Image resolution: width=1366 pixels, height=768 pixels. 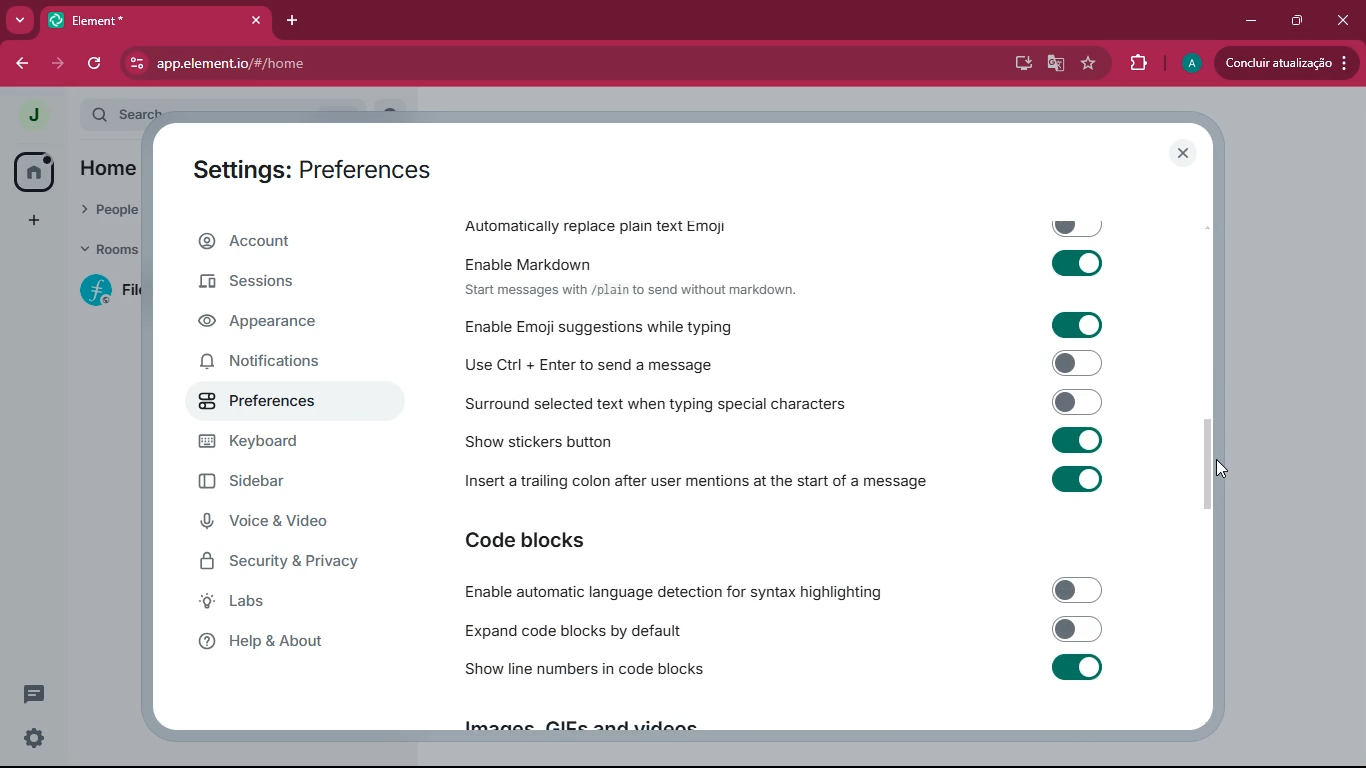 I want to click on Use Ctrl + Enter to send a message, so click(x=788, y=362).